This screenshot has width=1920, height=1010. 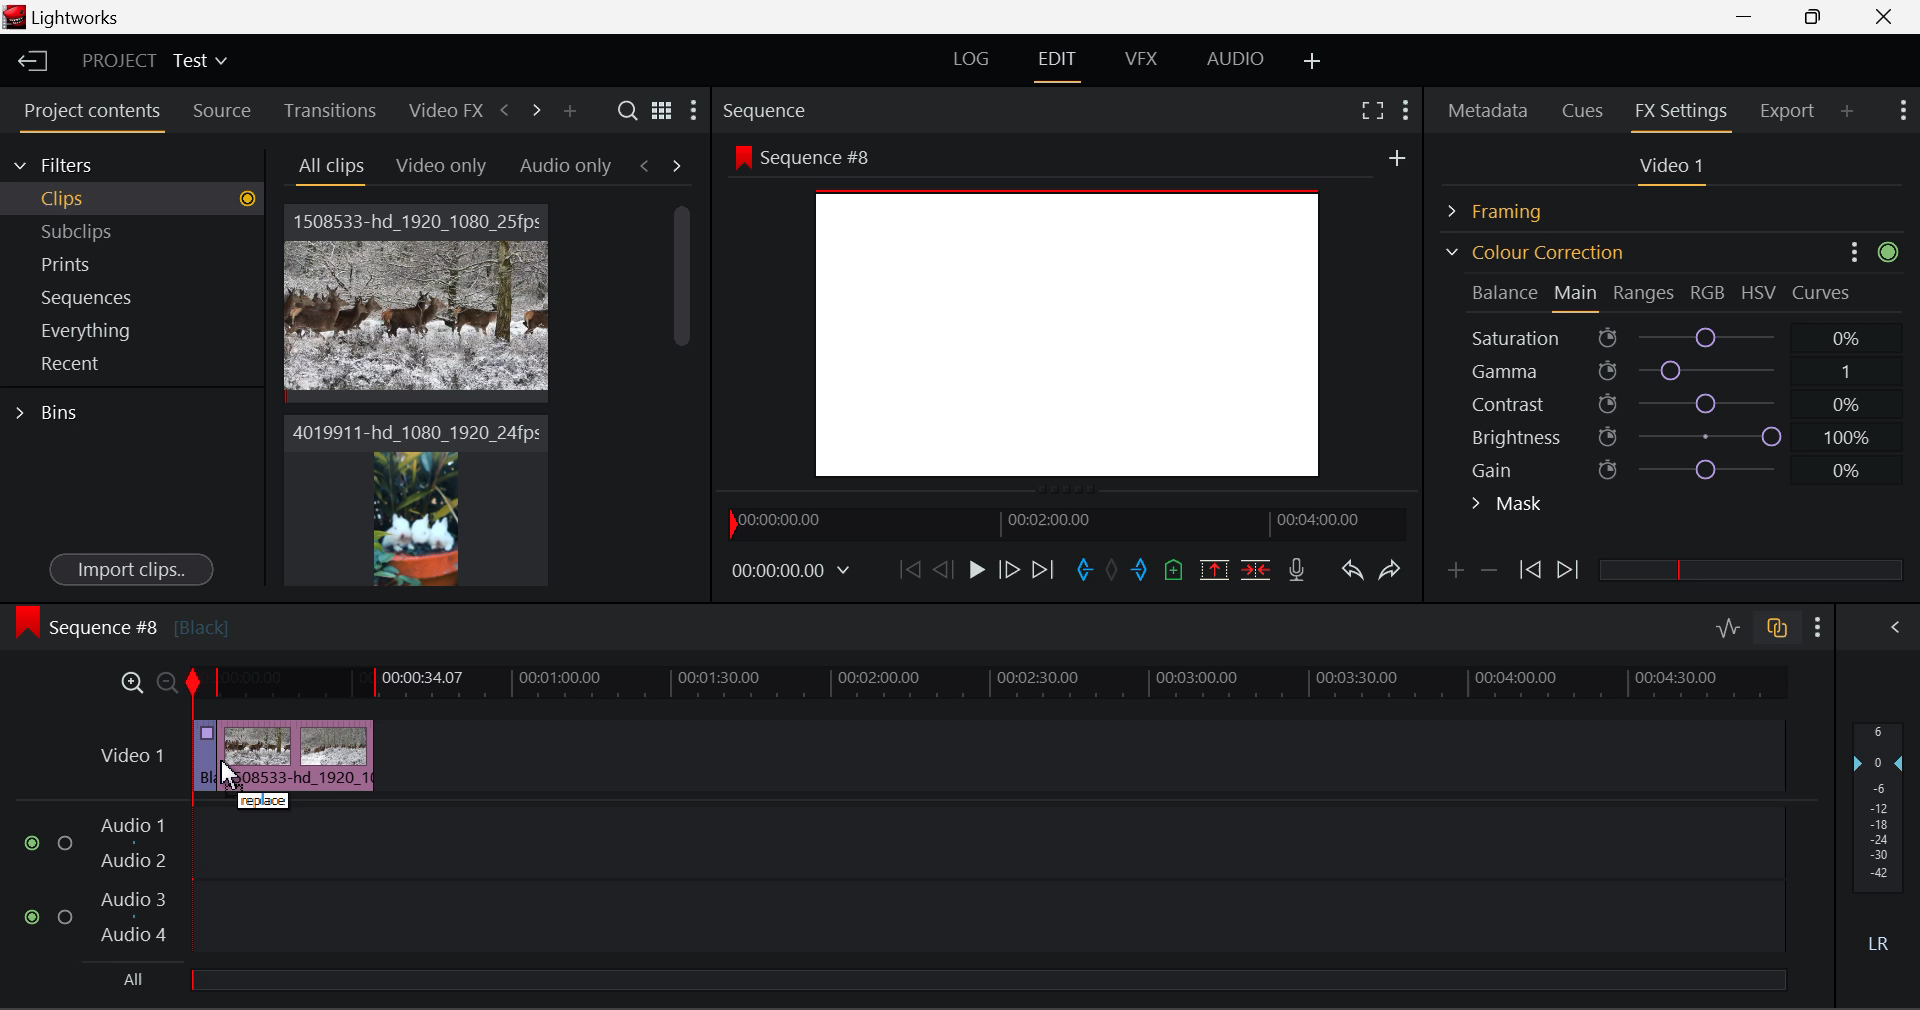 What do you see at coordinates (128, 755) in the screenshot?
I see `Video 1` at bounding box center [128, 755].